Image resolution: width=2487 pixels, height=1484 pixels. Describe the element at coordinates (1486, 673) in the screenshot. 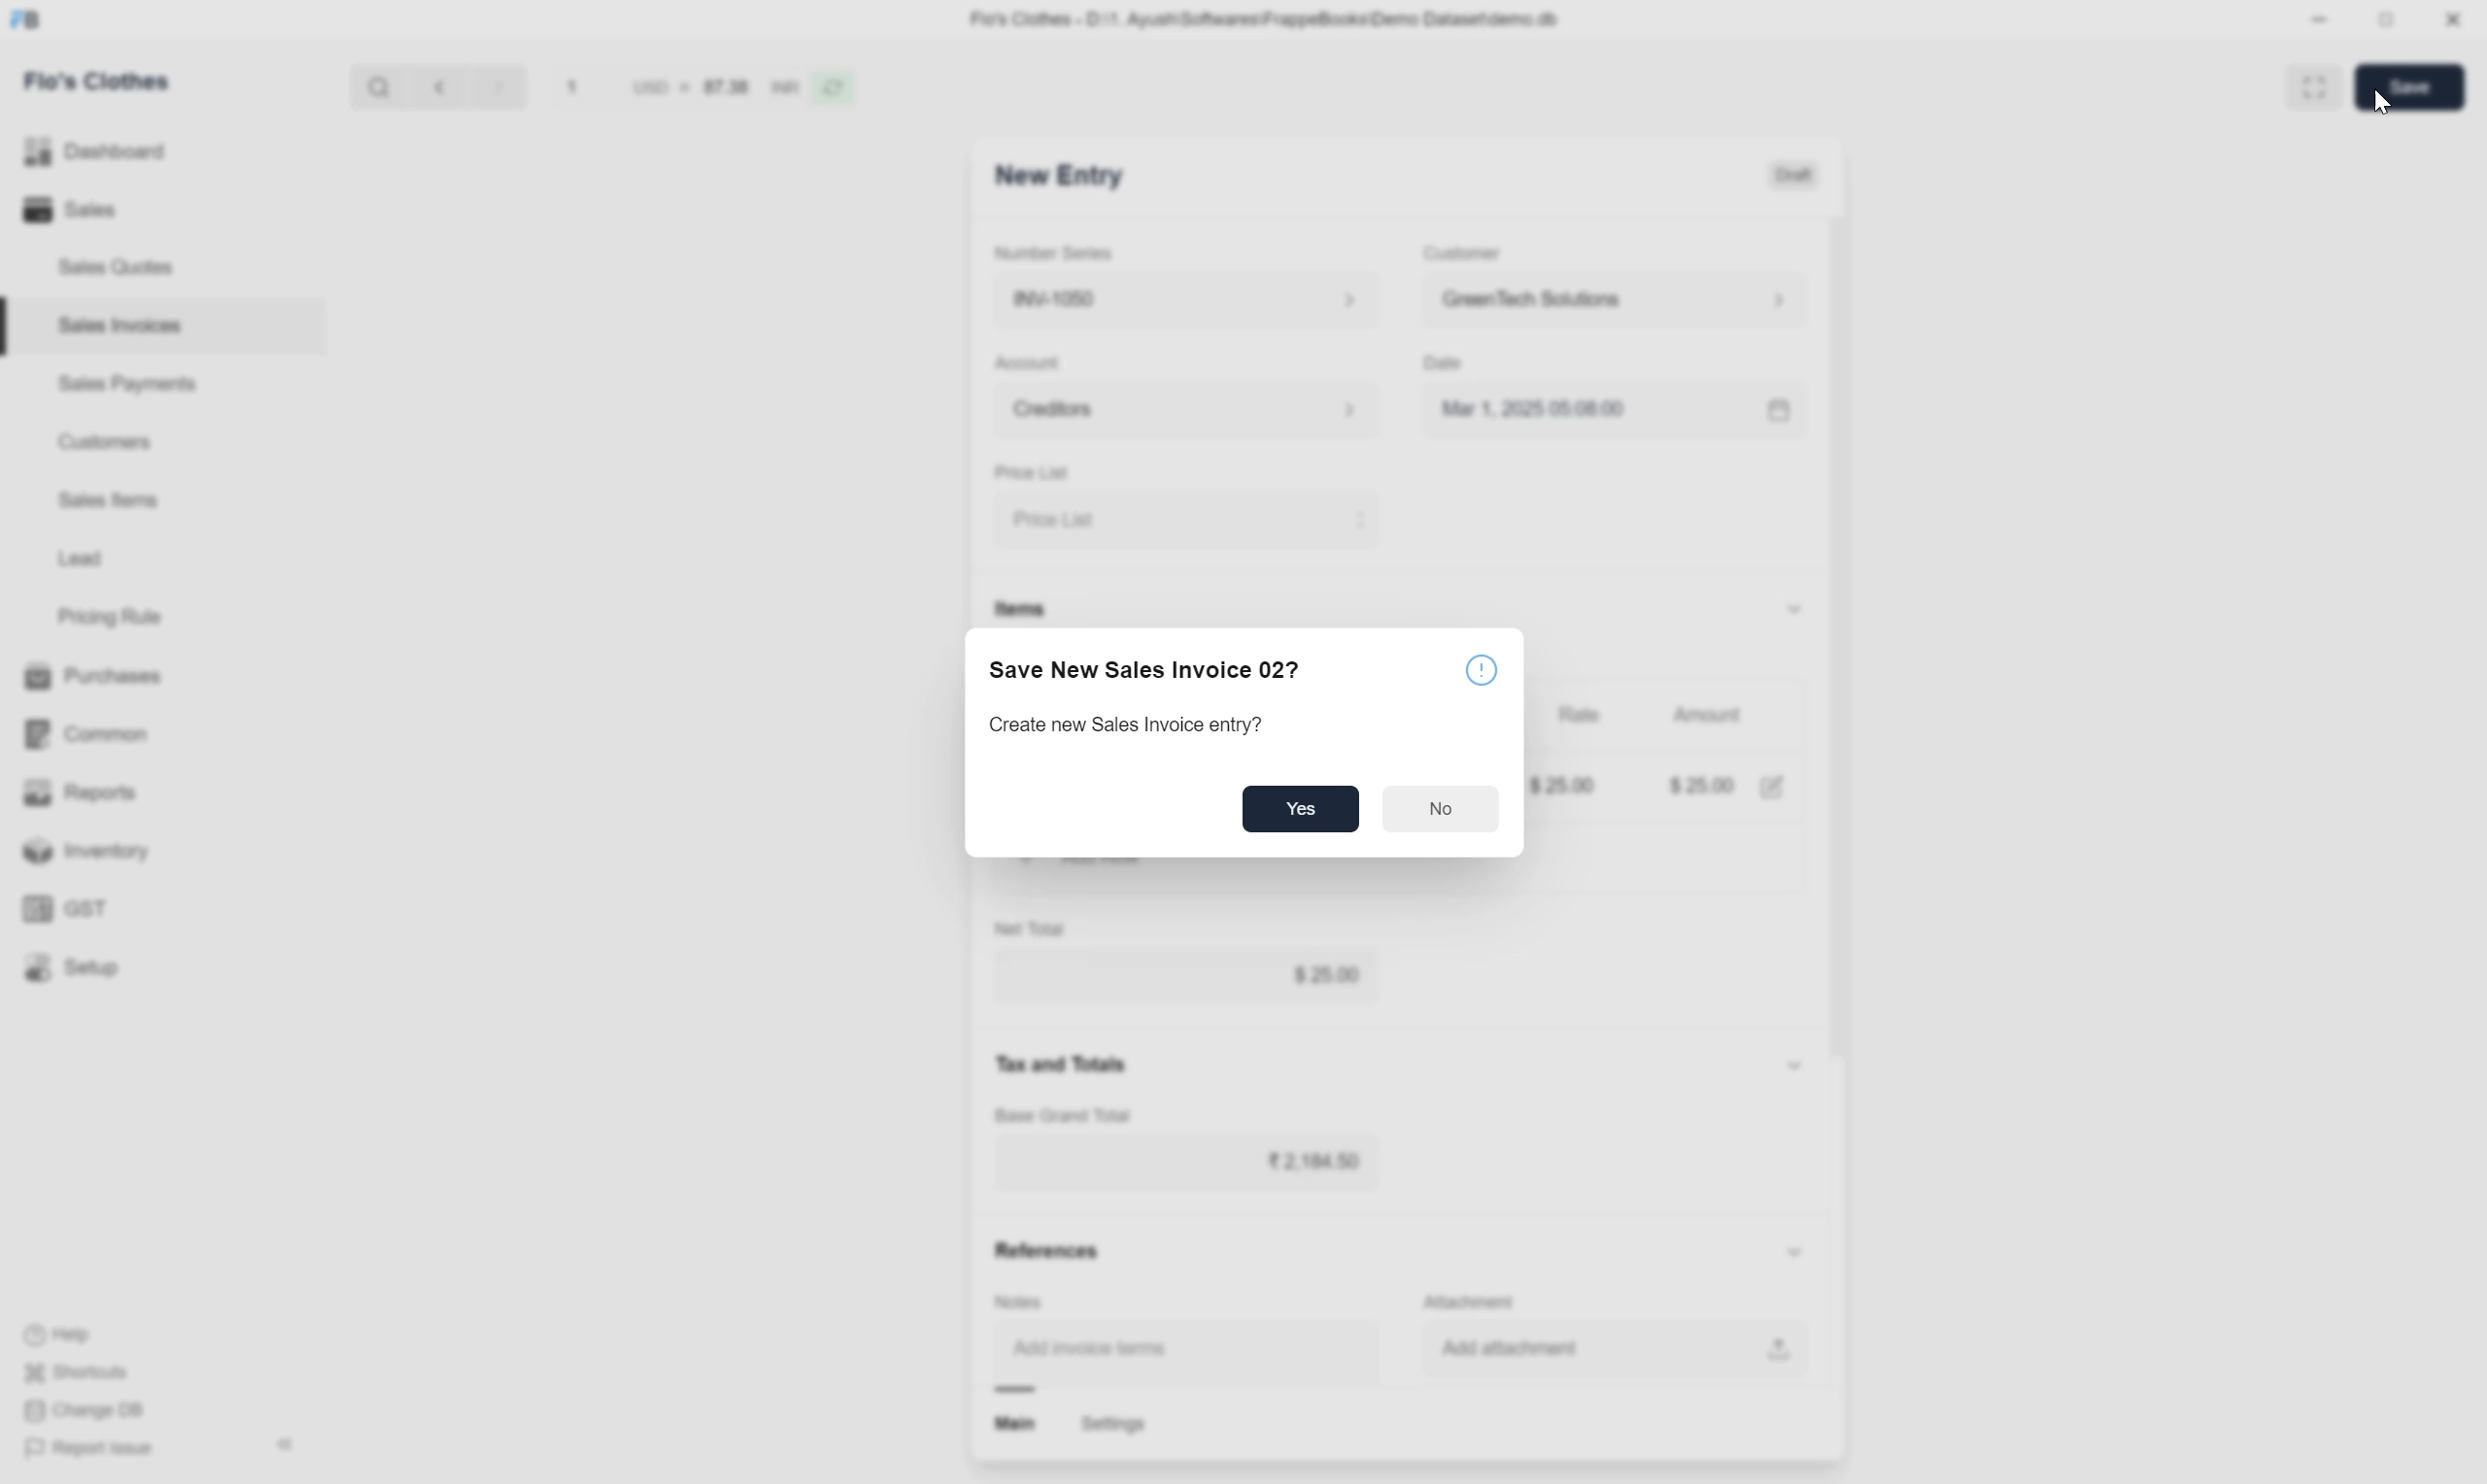

I see `confirmation icon` at that location.